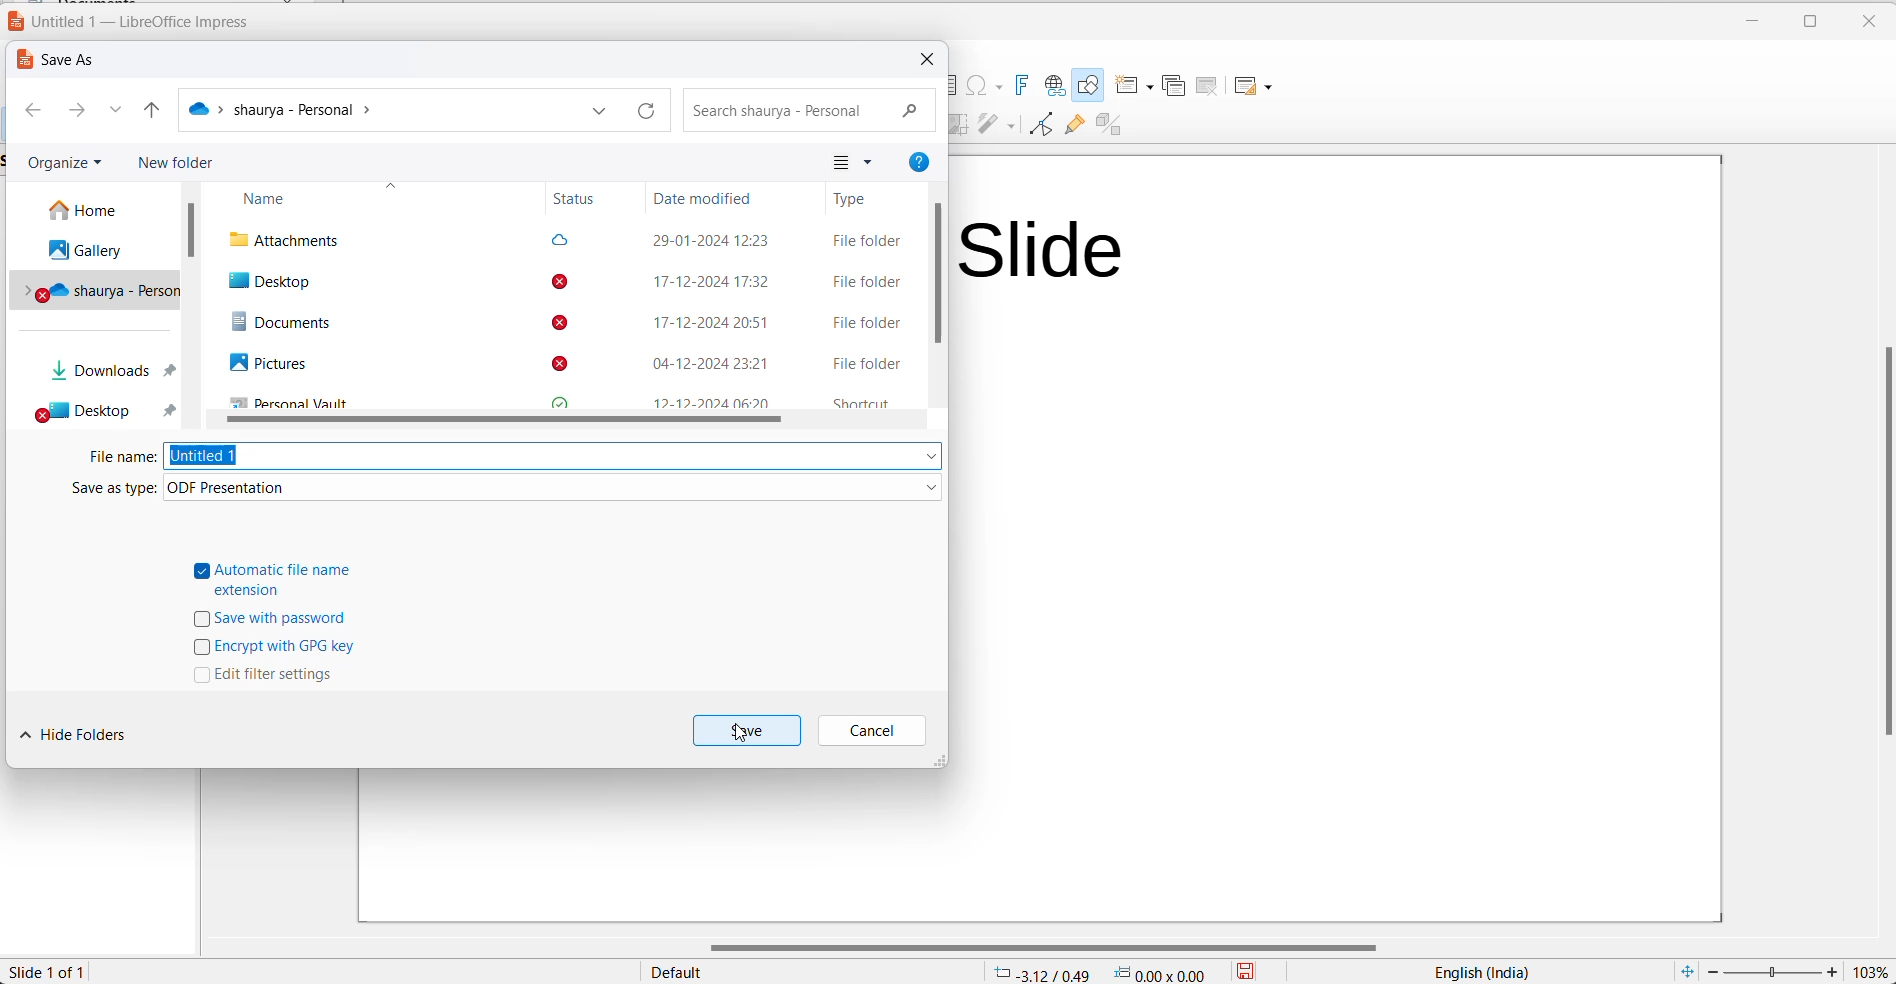 This screenshot has width=1896, height=984. What do you see at coordinates (1471, 971) in the screenshot?
I see `text language` at bounding box center [1471, 971].